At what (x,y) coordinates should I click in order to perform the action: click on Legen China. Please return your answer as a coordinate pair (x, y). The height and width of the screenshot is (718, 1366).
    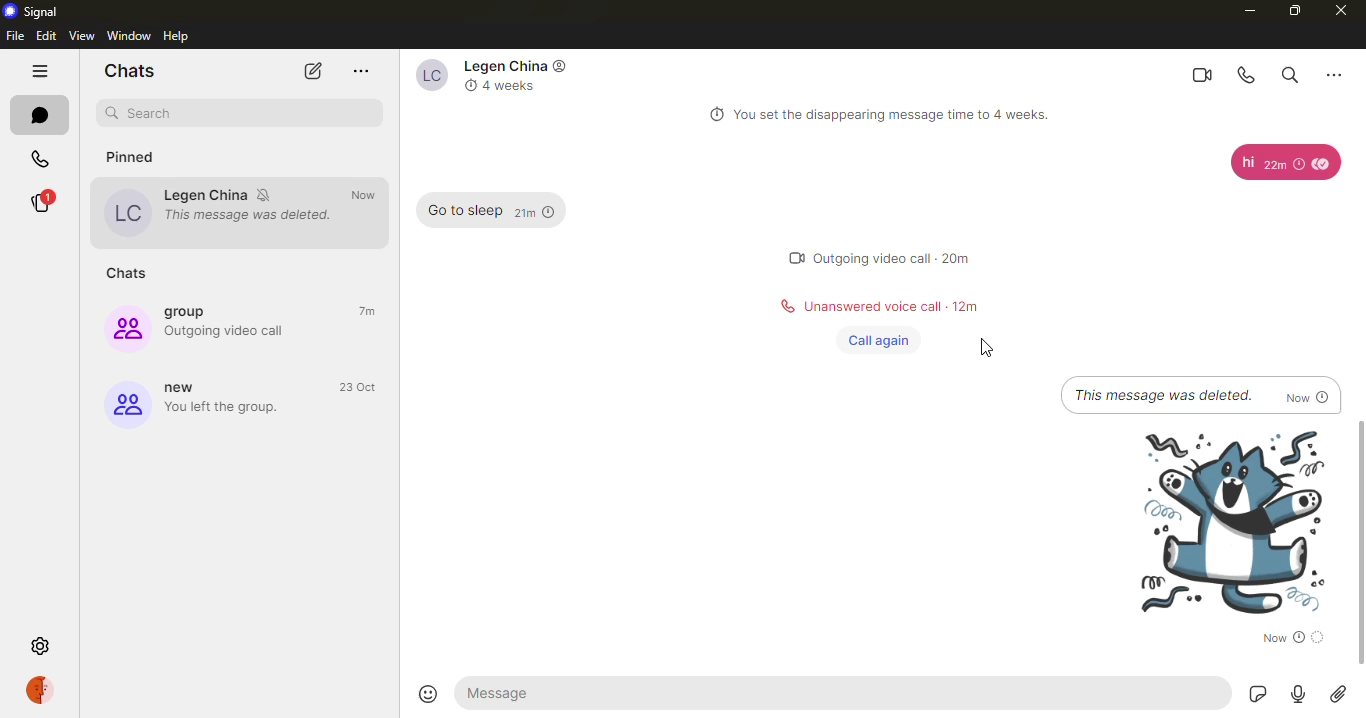
    Looking at the image, I should click on (206, 195).